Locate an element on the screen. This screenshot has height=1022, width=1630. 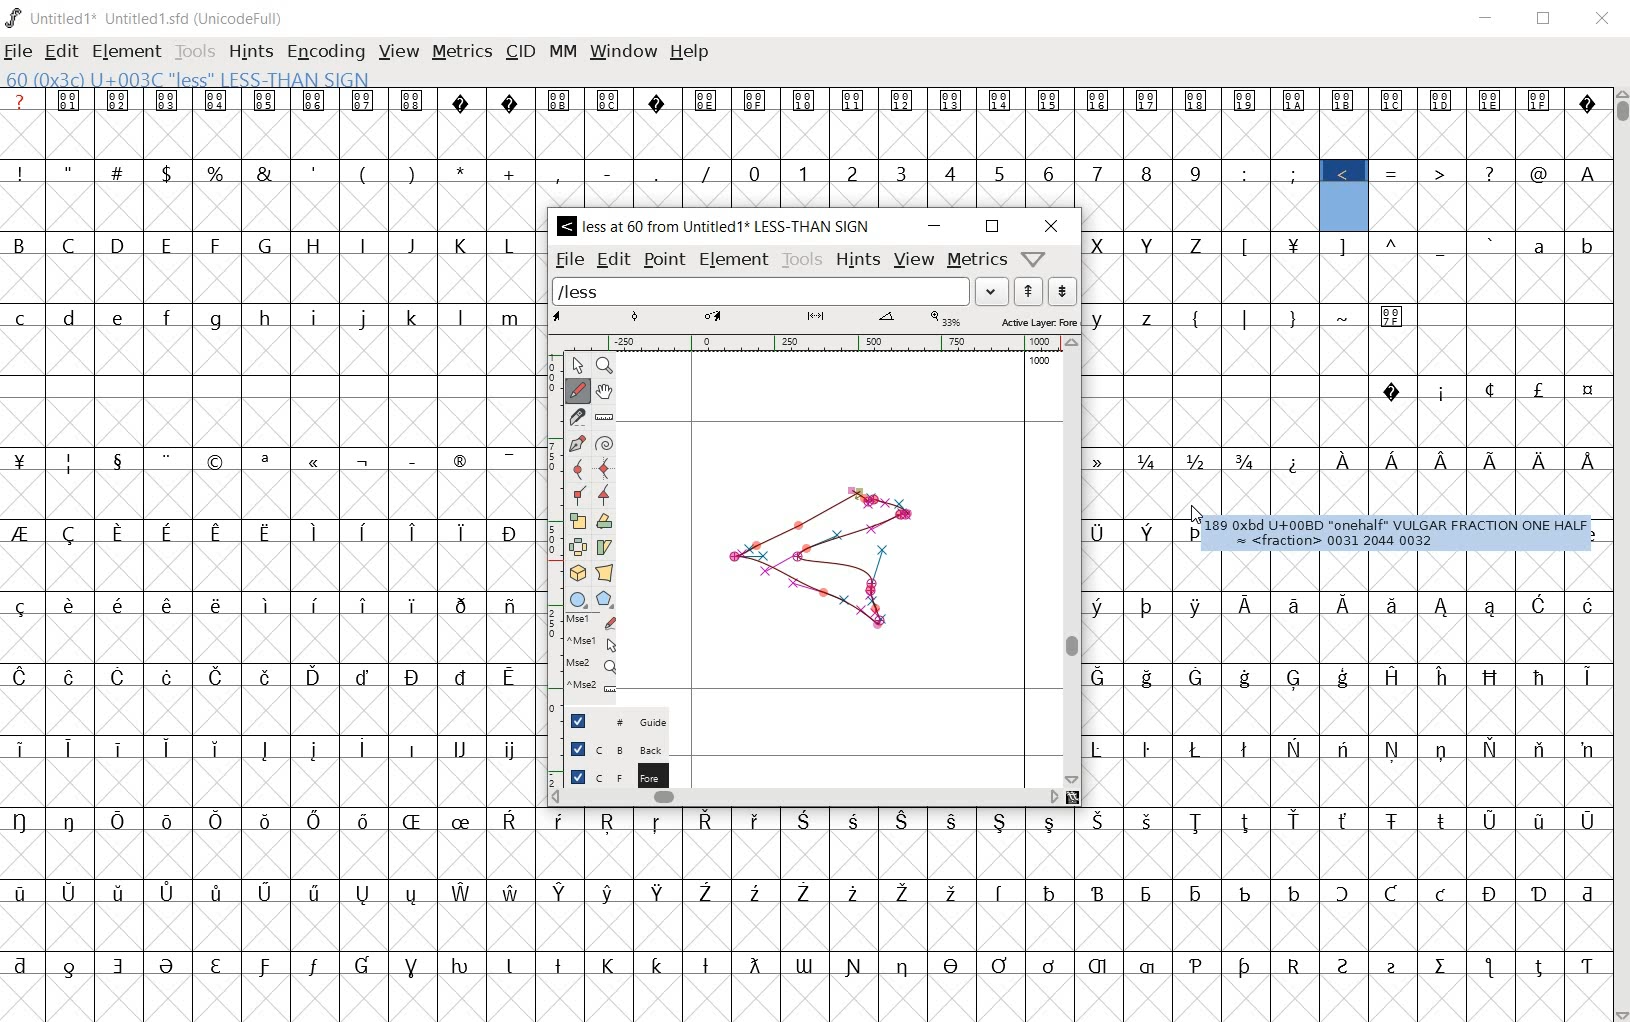
file is located at coordinates (570, 259).